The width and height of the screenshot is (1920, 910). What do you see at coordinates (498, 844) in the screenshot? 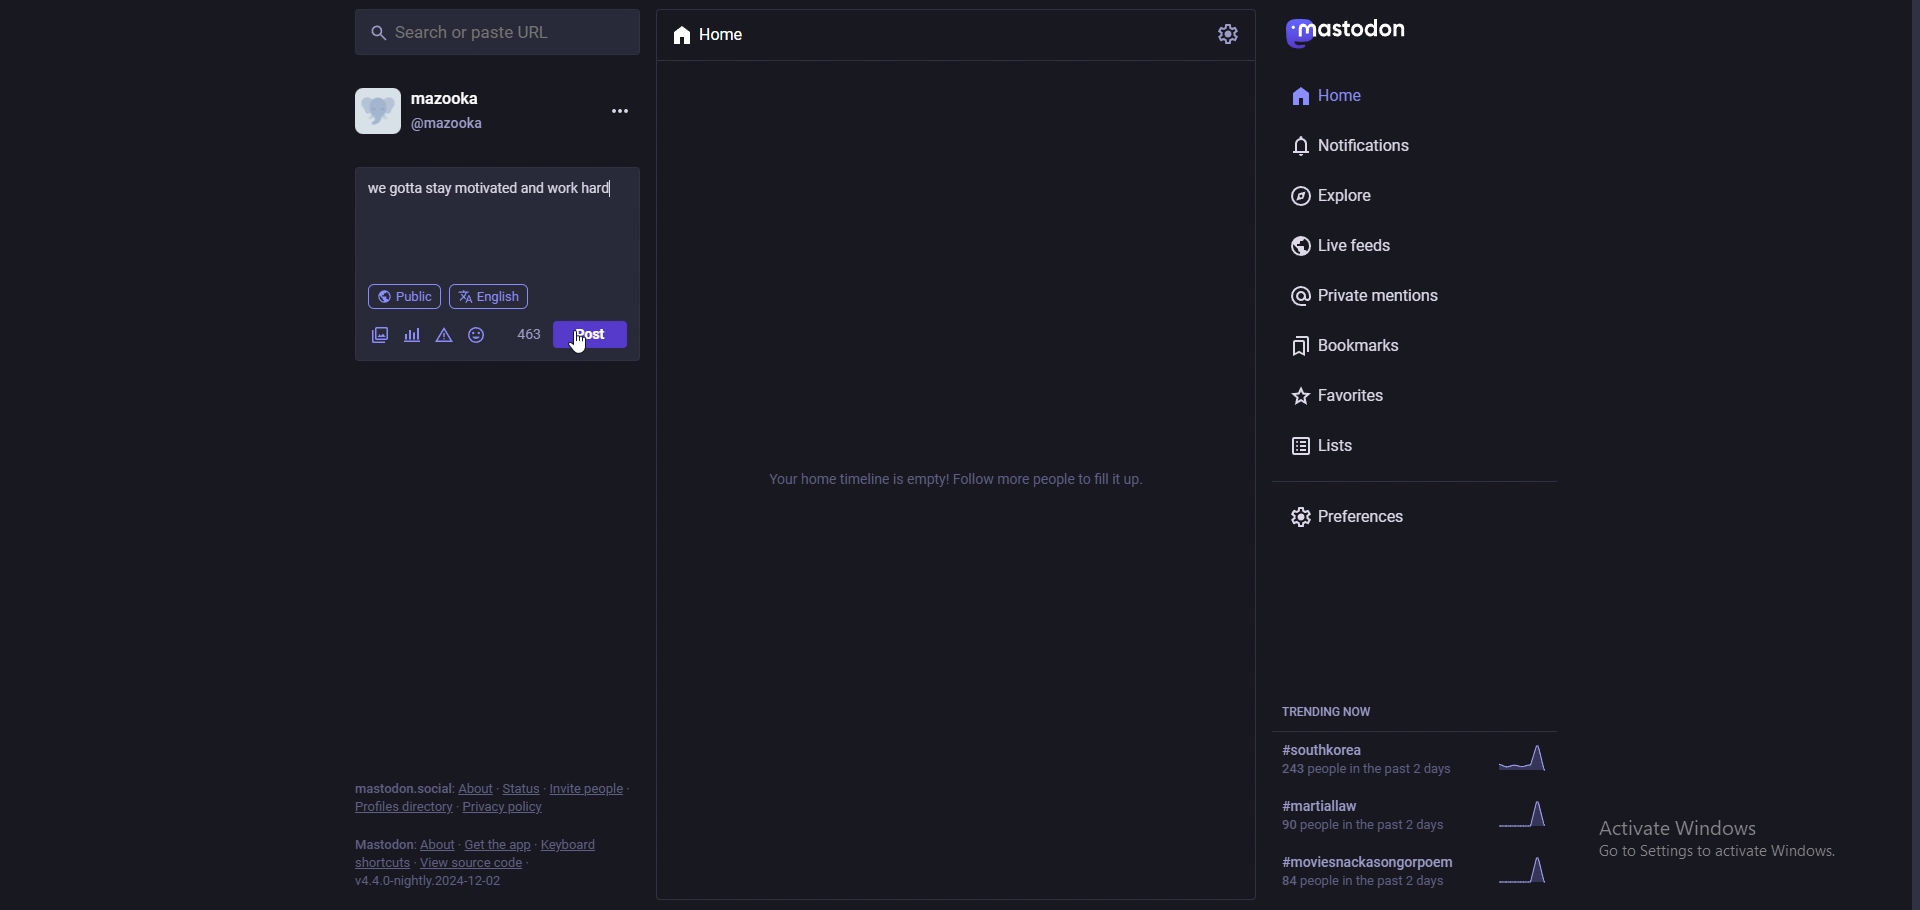
I see `get the app` at bounding box center [498, 844].